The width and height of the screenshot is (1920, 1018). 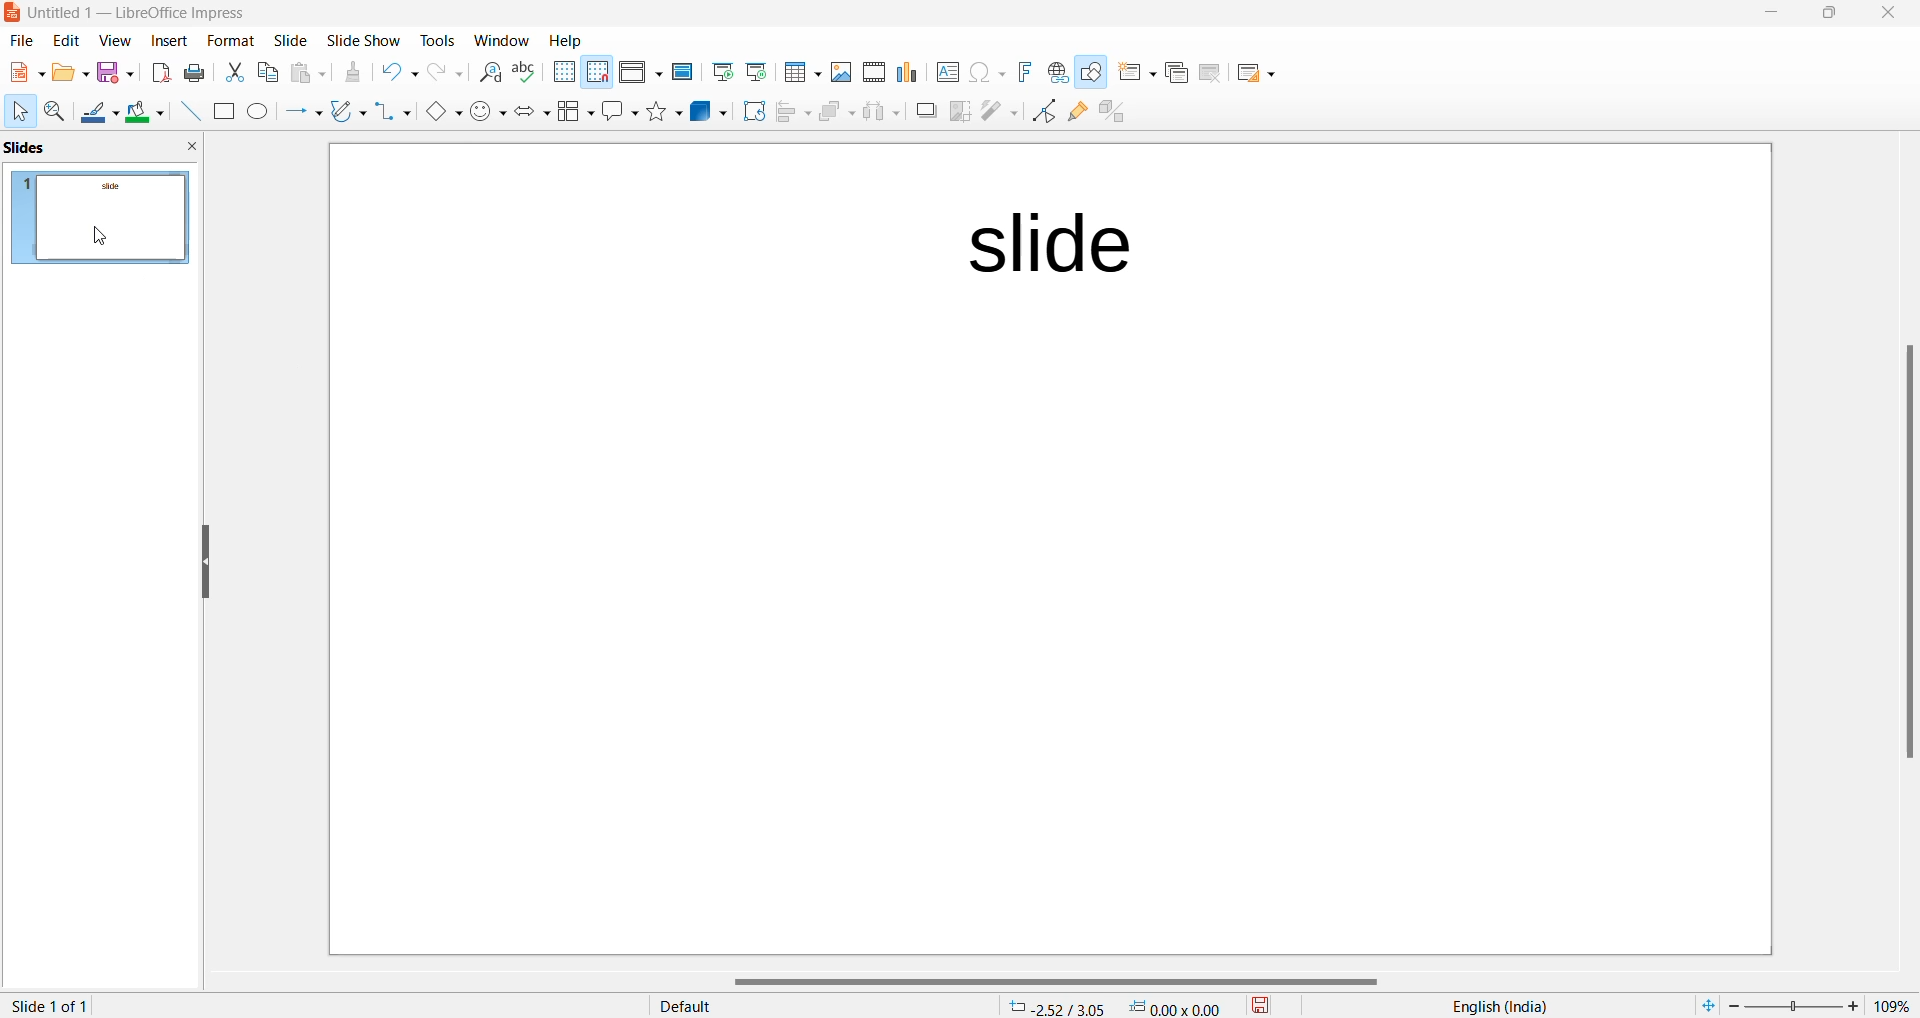 What do you see at coordinates (842, 71) in the screenshot?
I see `insert image` at bounding box center [842, 71].